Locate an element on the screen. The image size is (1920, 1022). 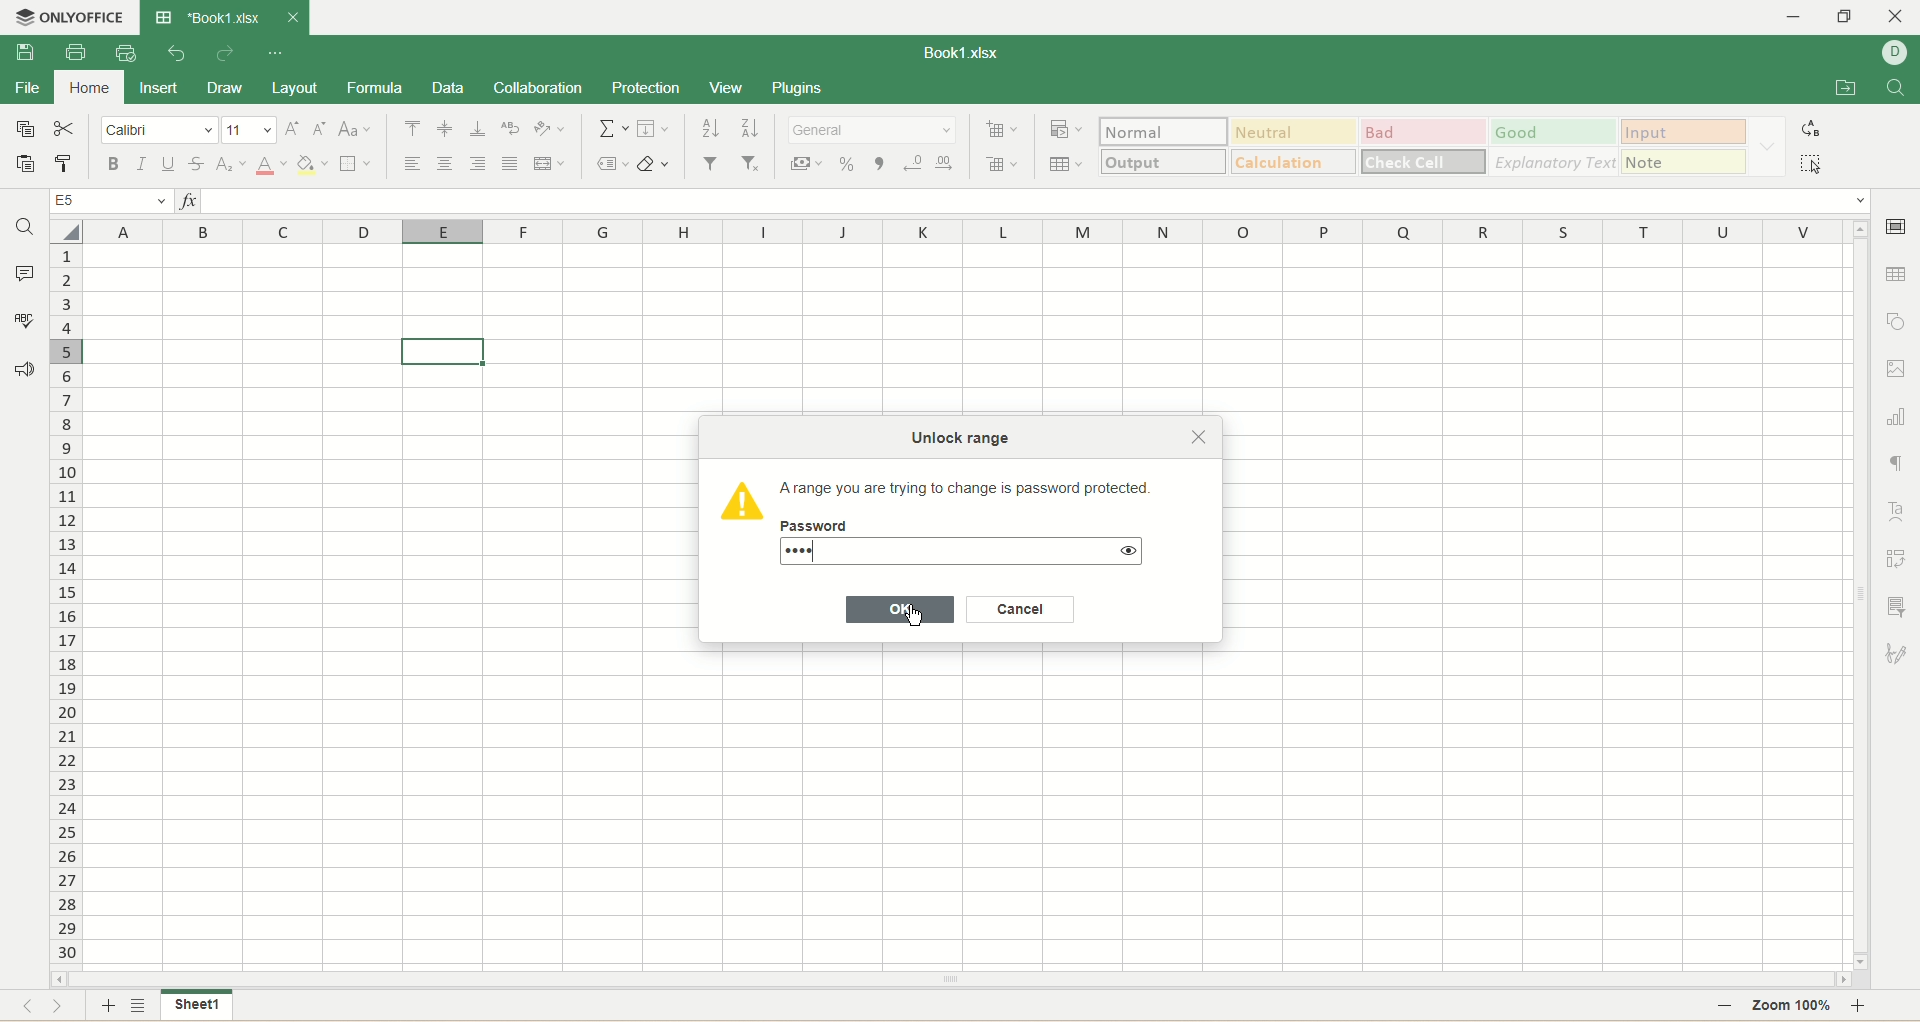
zoom in is located at coordinates (1865, 1007).